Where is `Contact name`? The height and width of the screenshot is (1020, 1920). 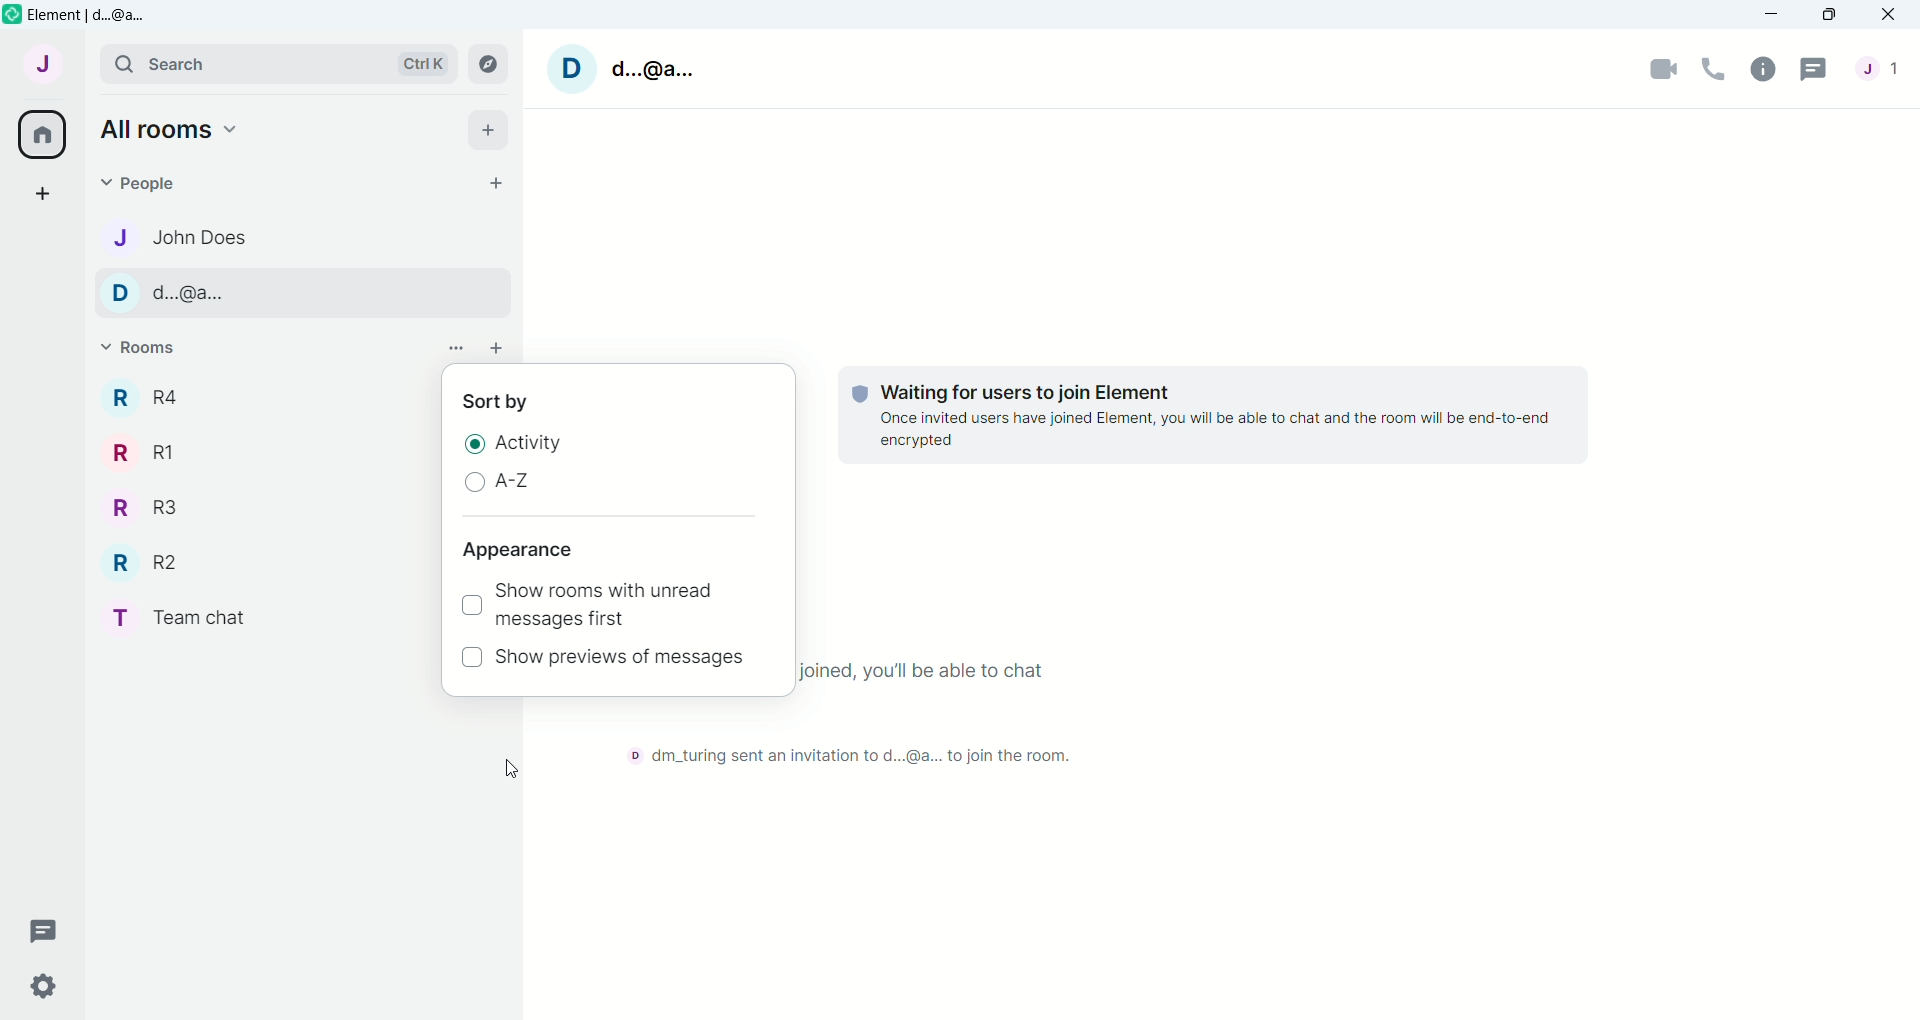 Contact name is located at coordinates (217, 291).